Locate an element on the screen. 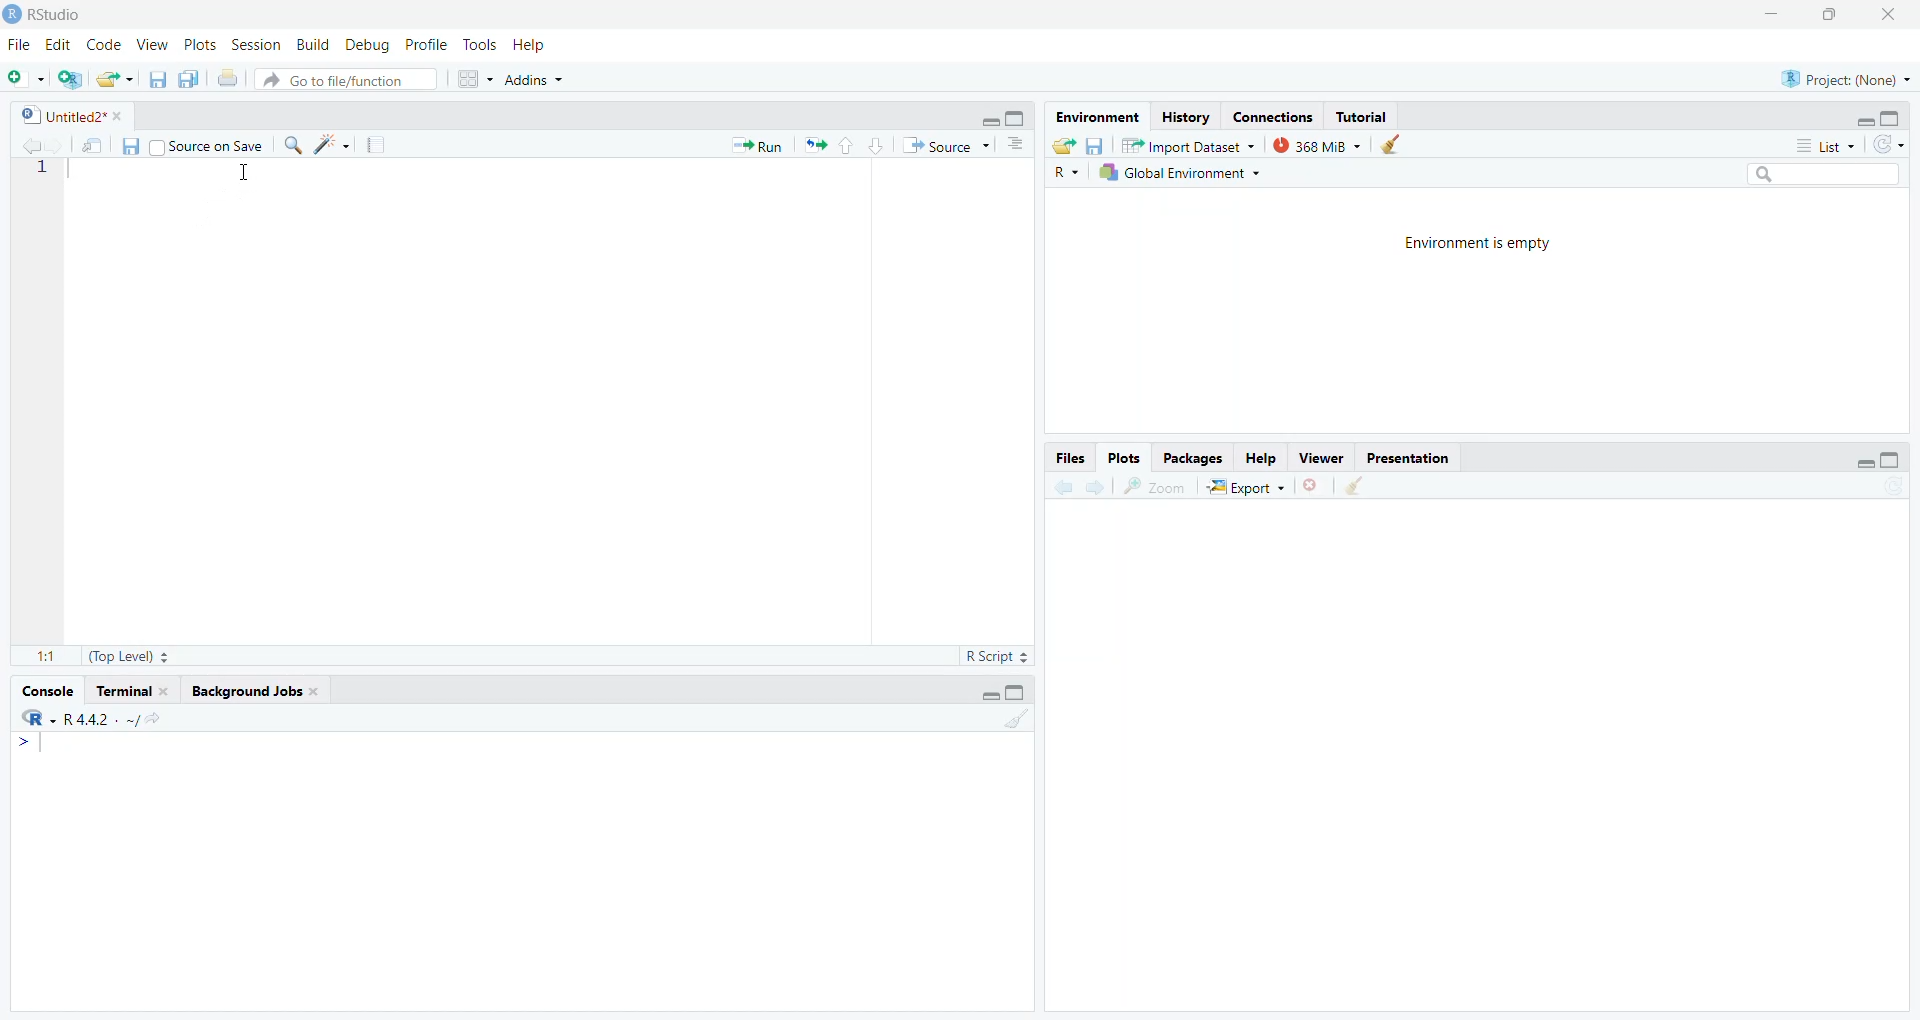  Environment is empty is located at coordinates (1481, 244).